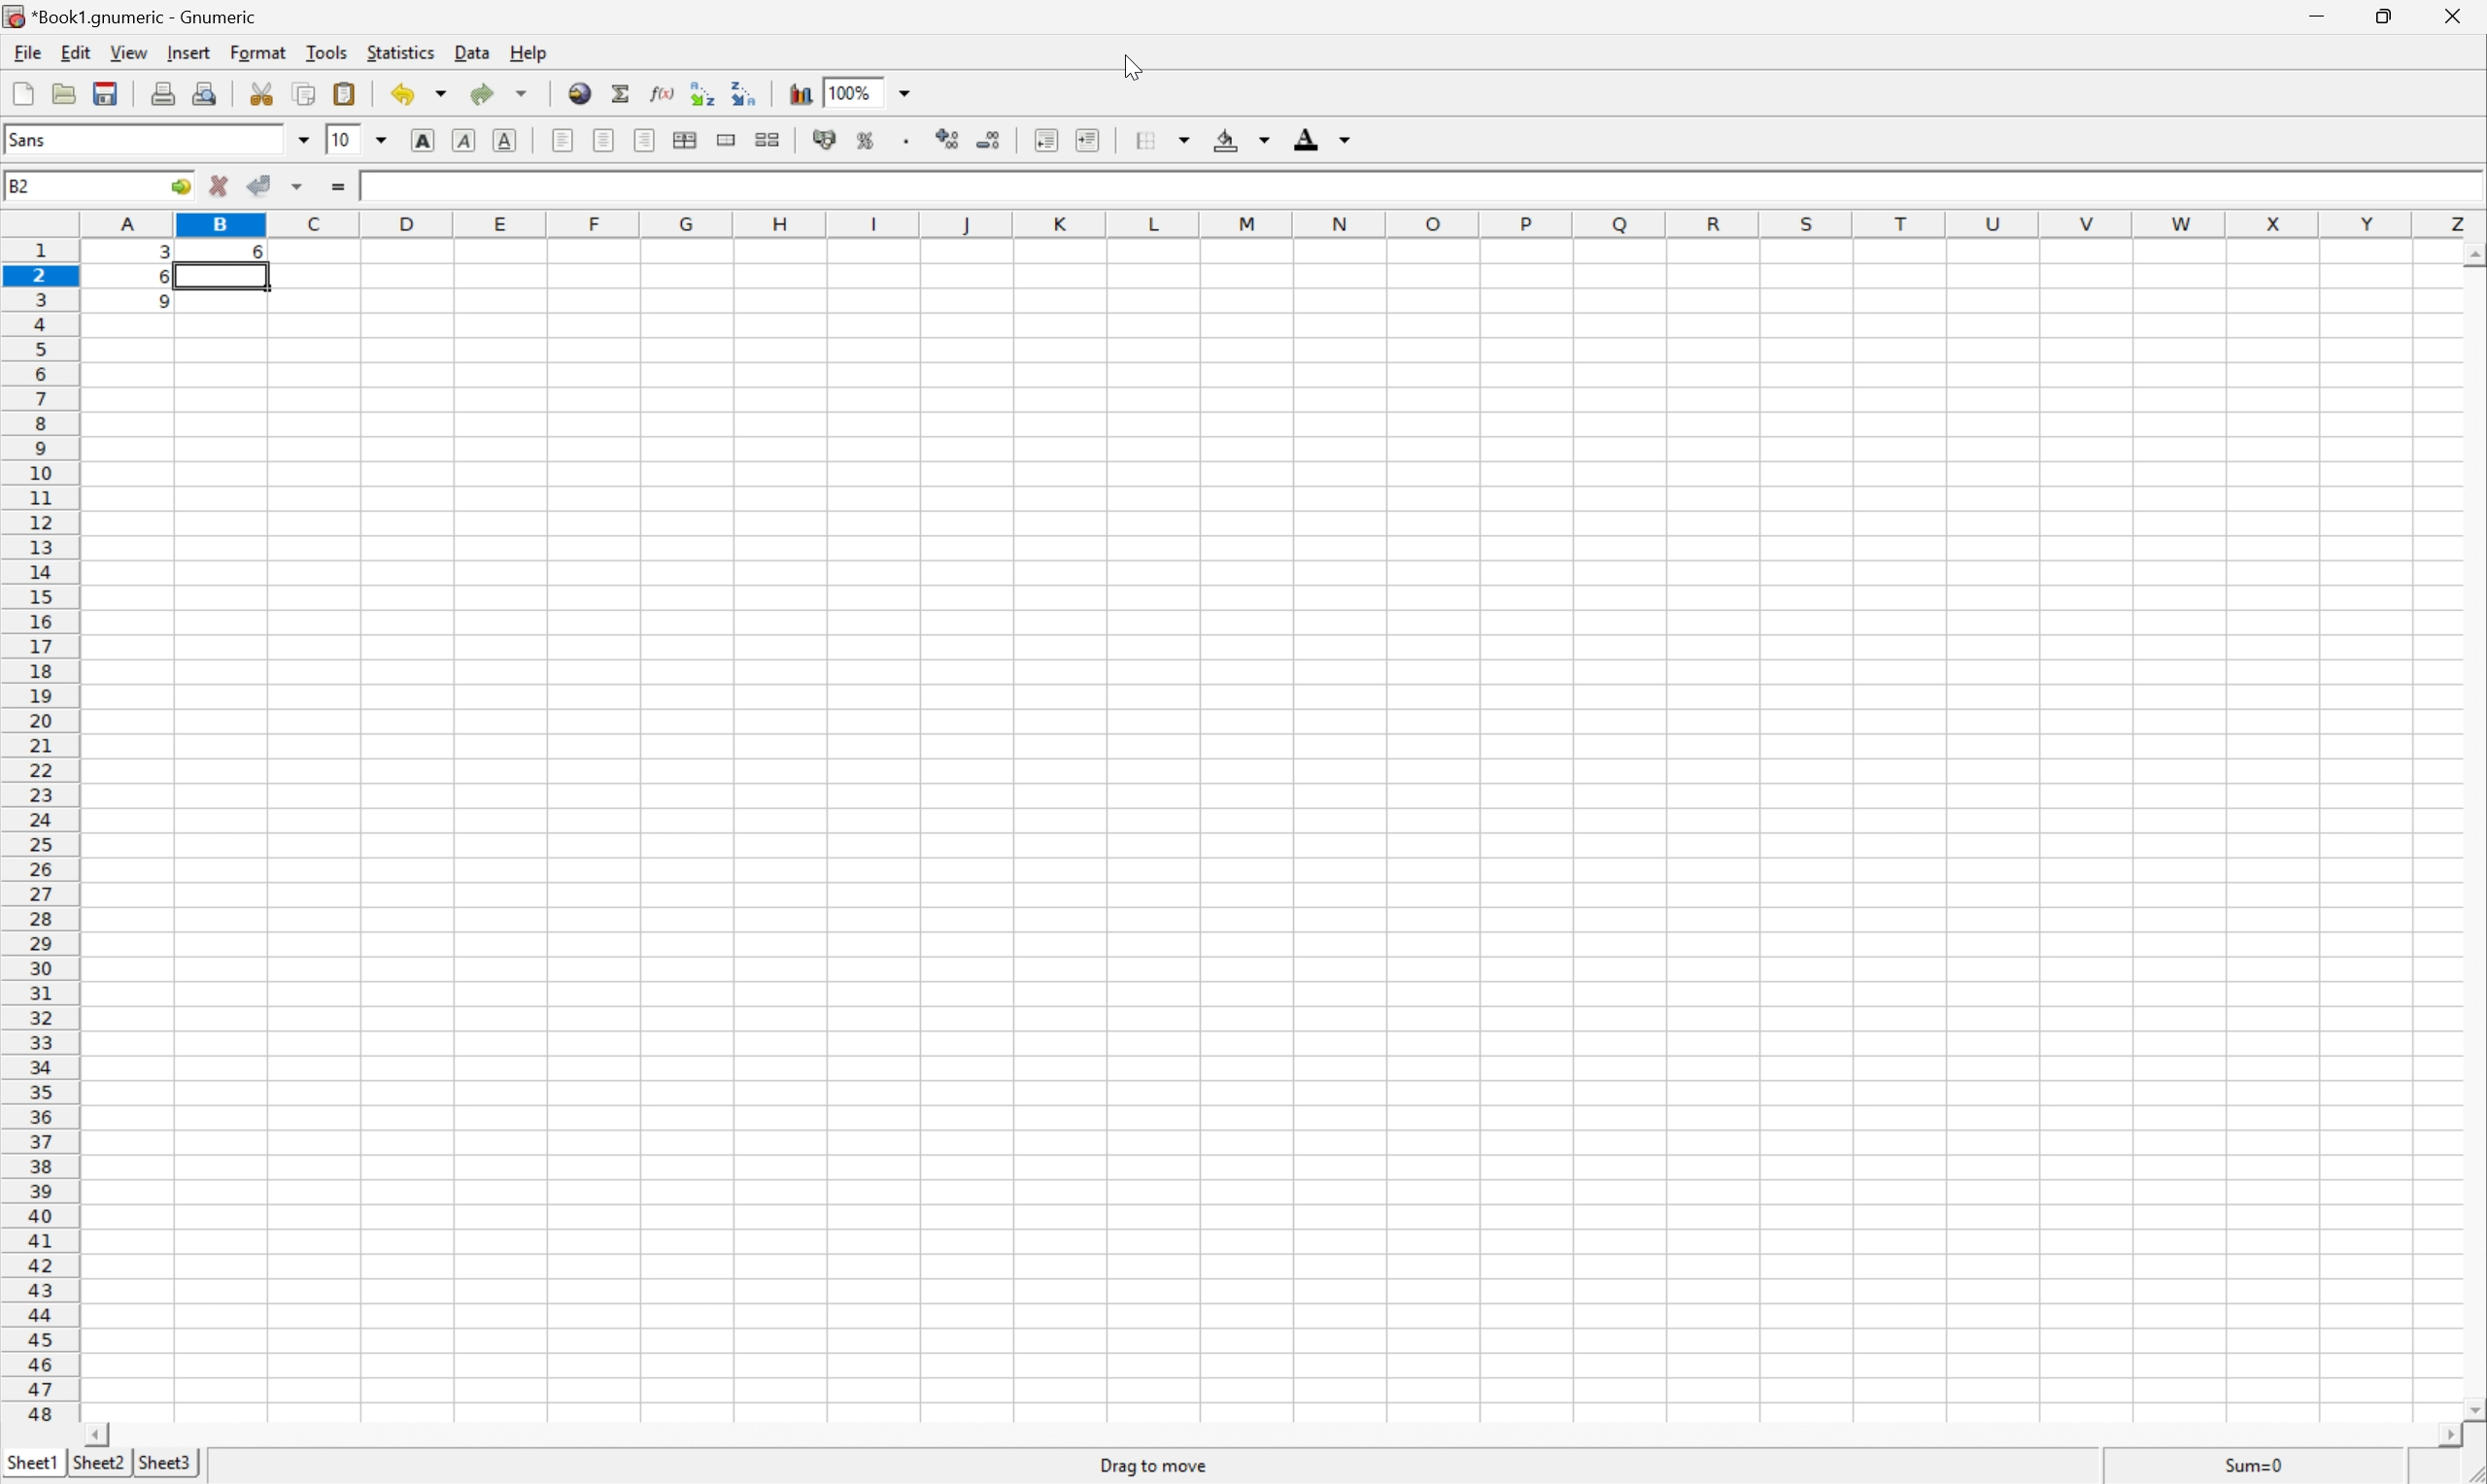  What do you see at coordinates (27, 138) in the screenshot?
I see `Sans` at bounding box center [27, 138].